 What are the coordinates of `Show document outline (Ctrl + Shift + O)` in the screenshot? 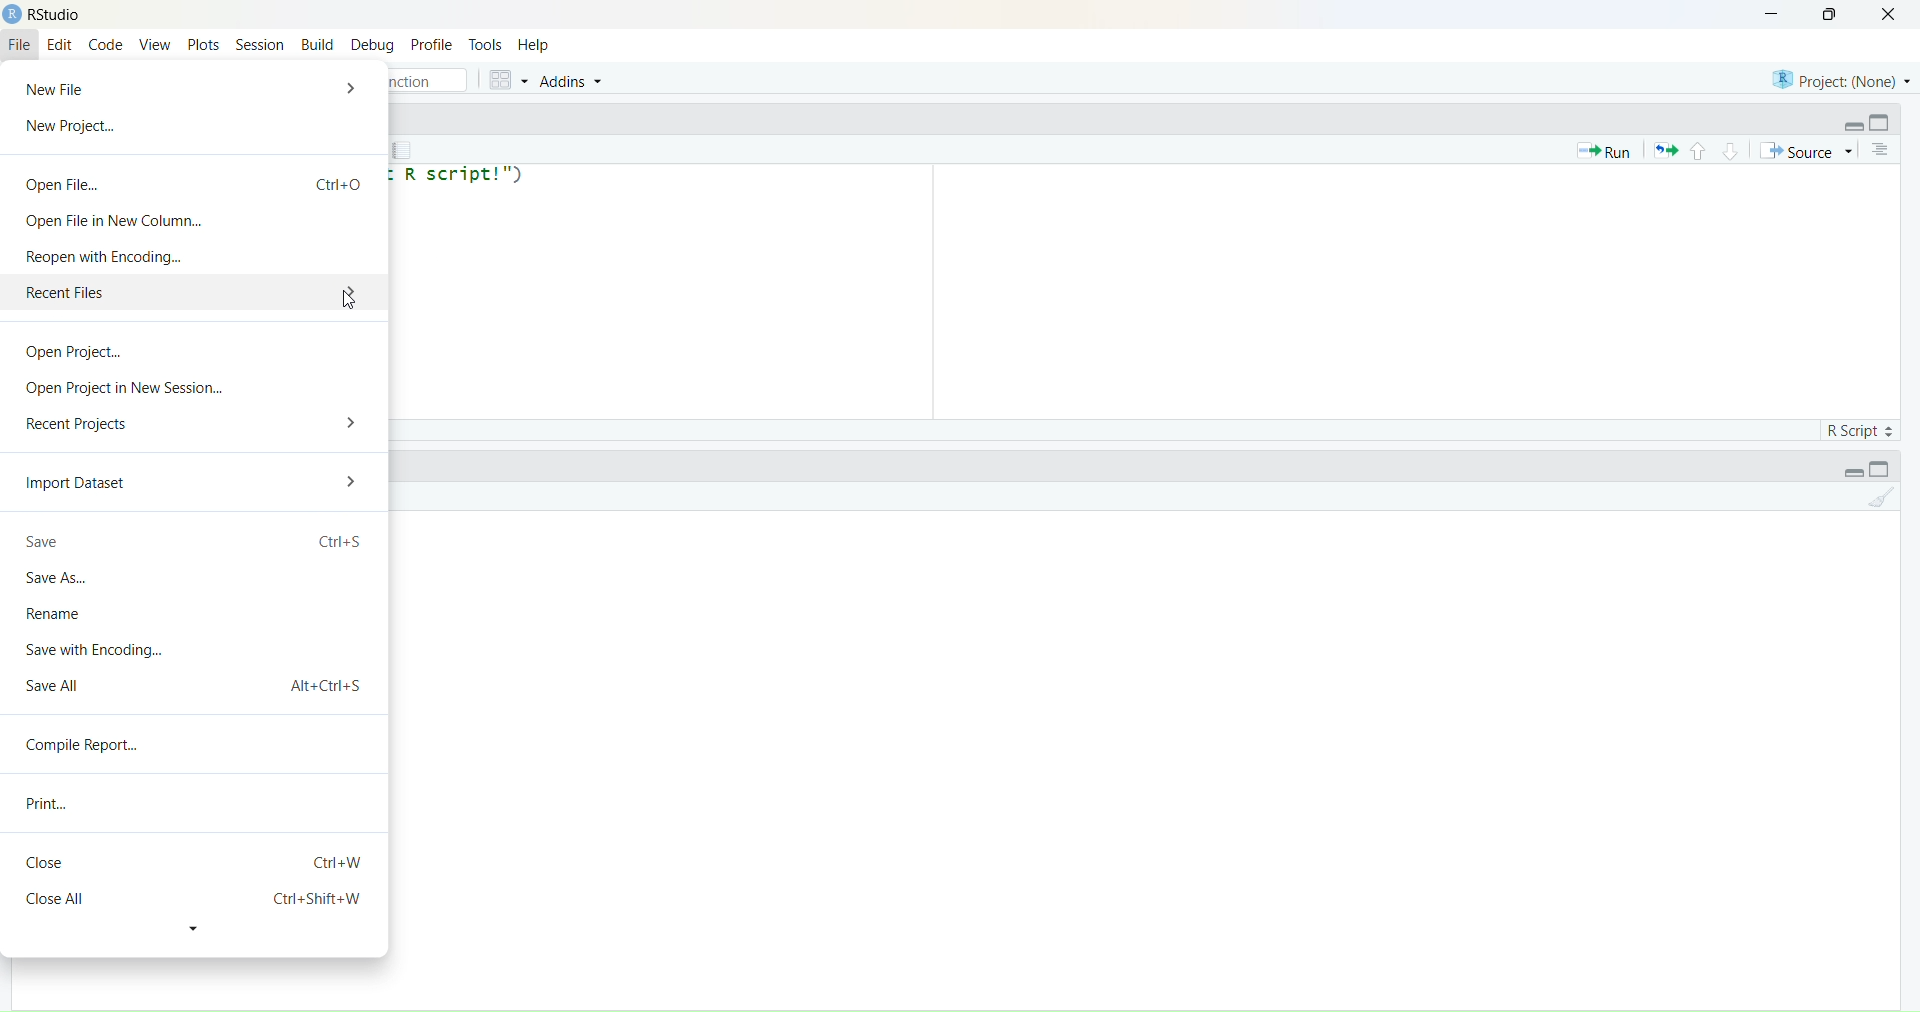 It's located at (1883, 150).